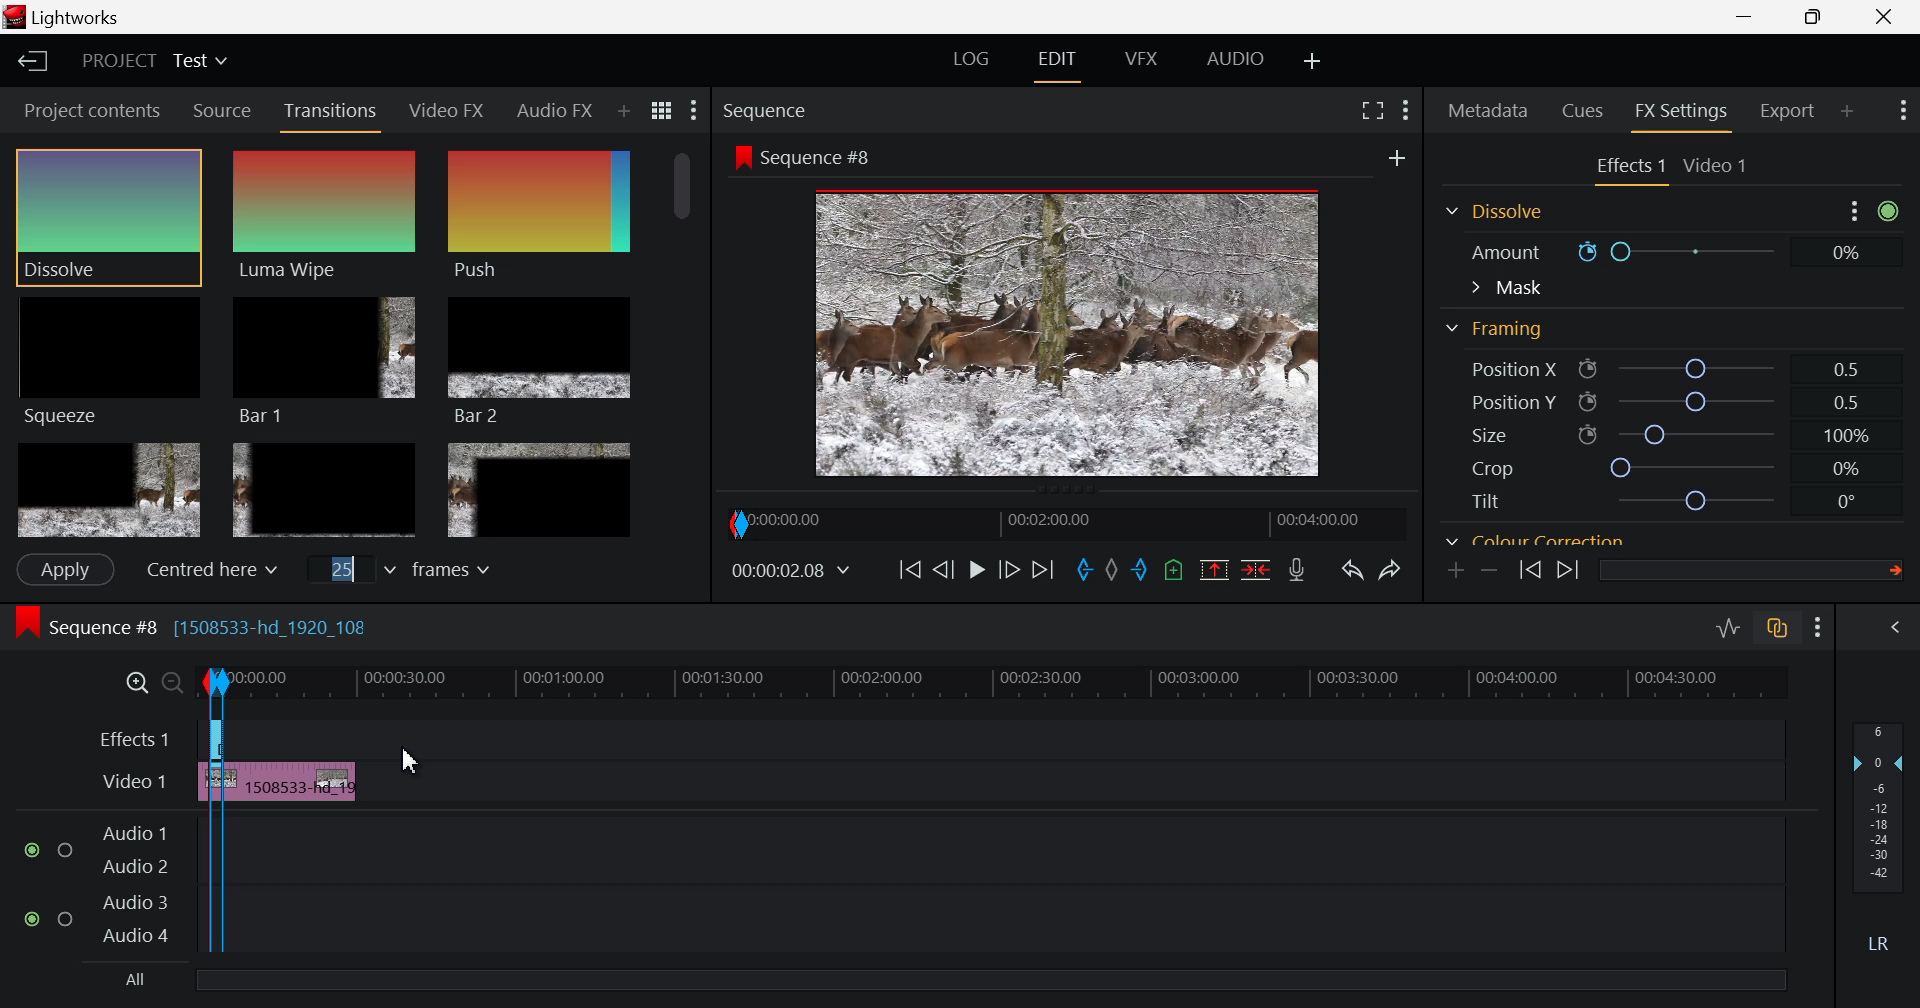 The image size is (1920, 1008). I want to click on Apply, so click(64, 569).